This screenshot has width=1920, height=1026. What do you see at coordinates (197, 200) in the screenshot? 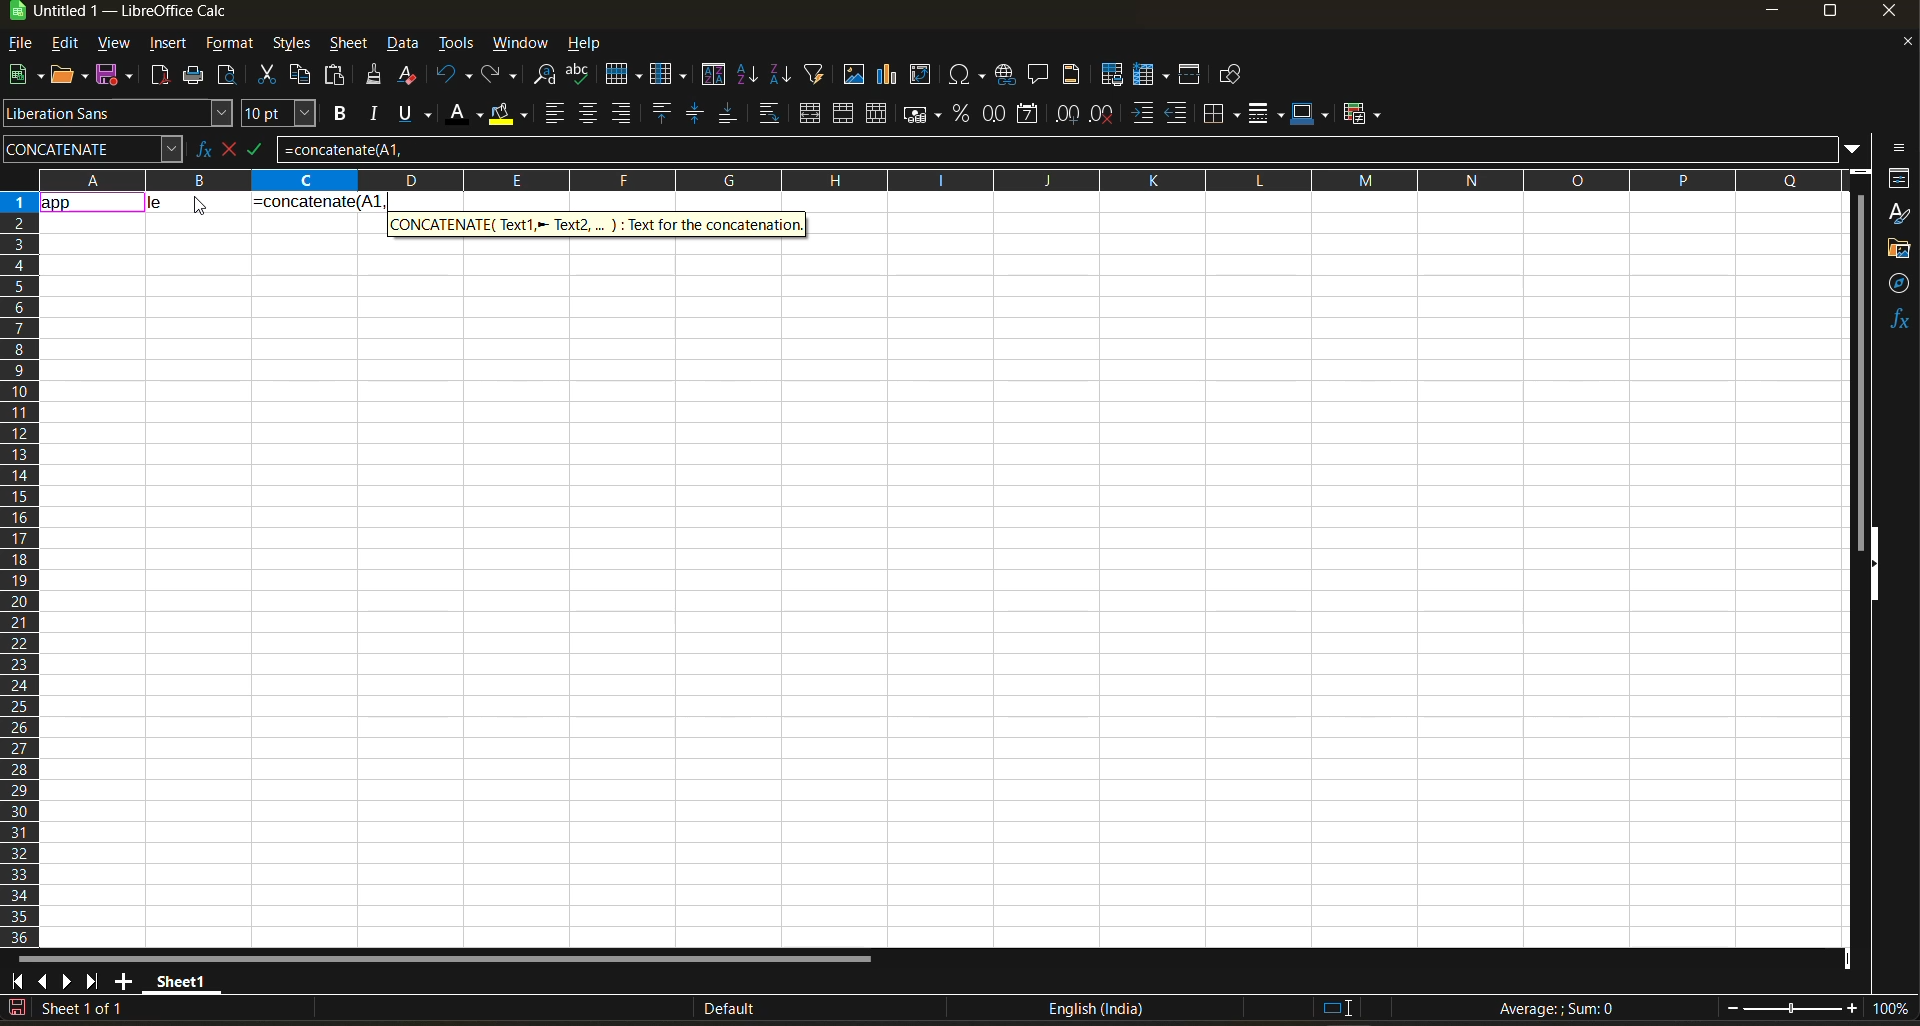
I see `data` at bounding box center [197, 200].